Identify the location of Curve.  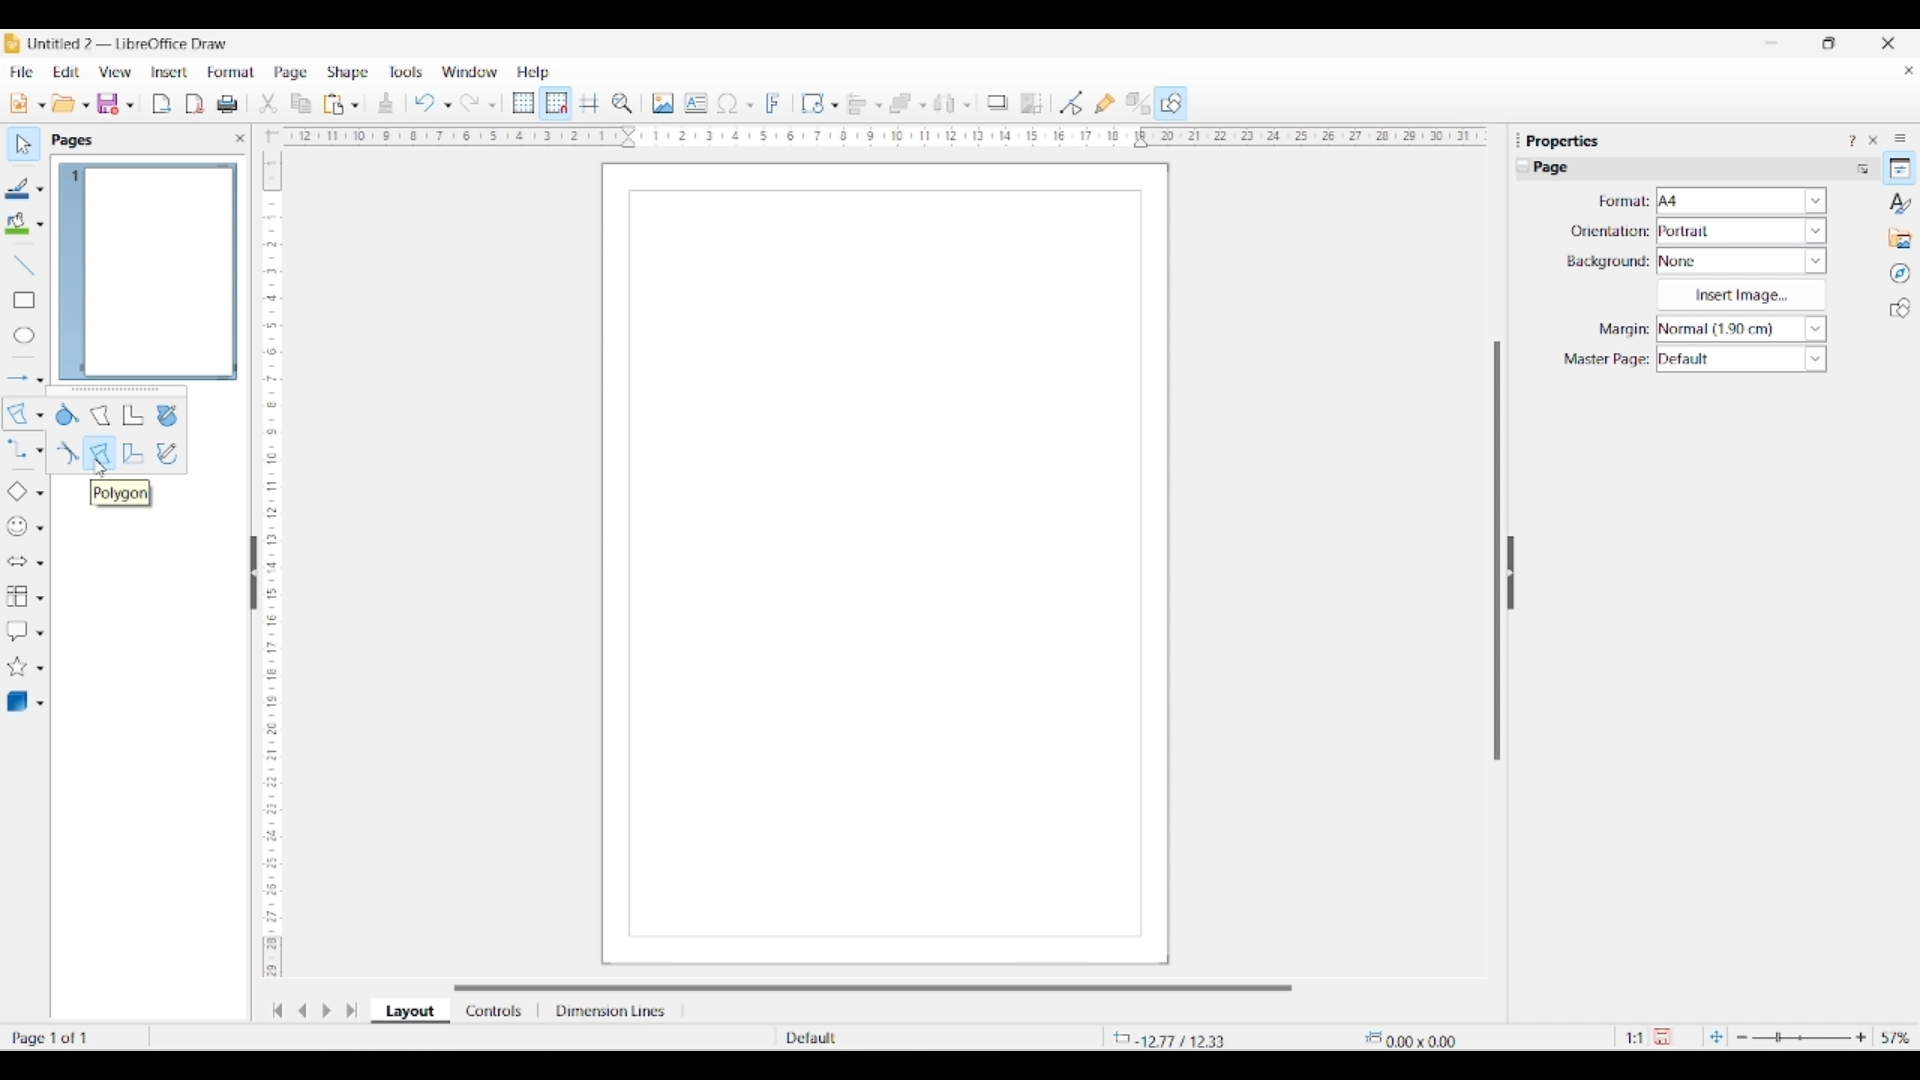
(67, 452).